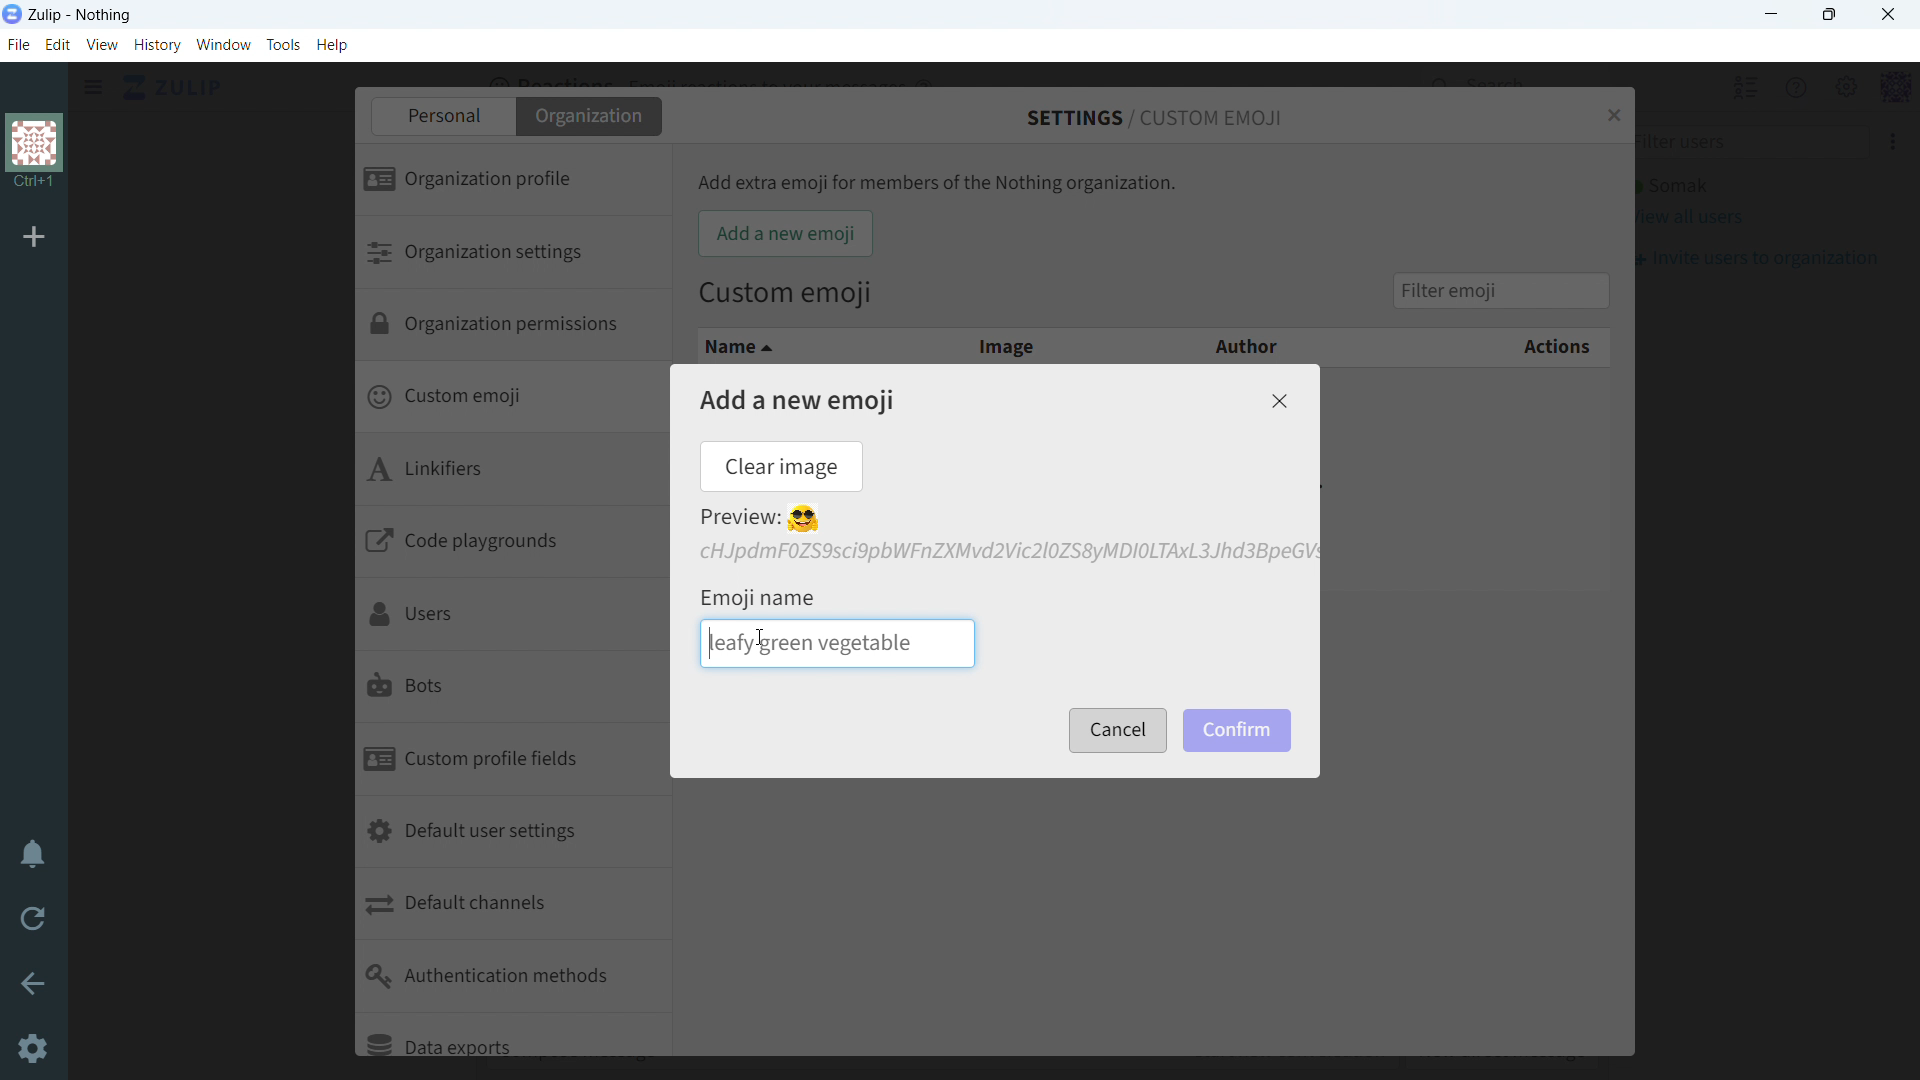  What do you see at coordinates (1824, 86) in the screenshot?
I see `main menu` at bounding box center [1824, 86].